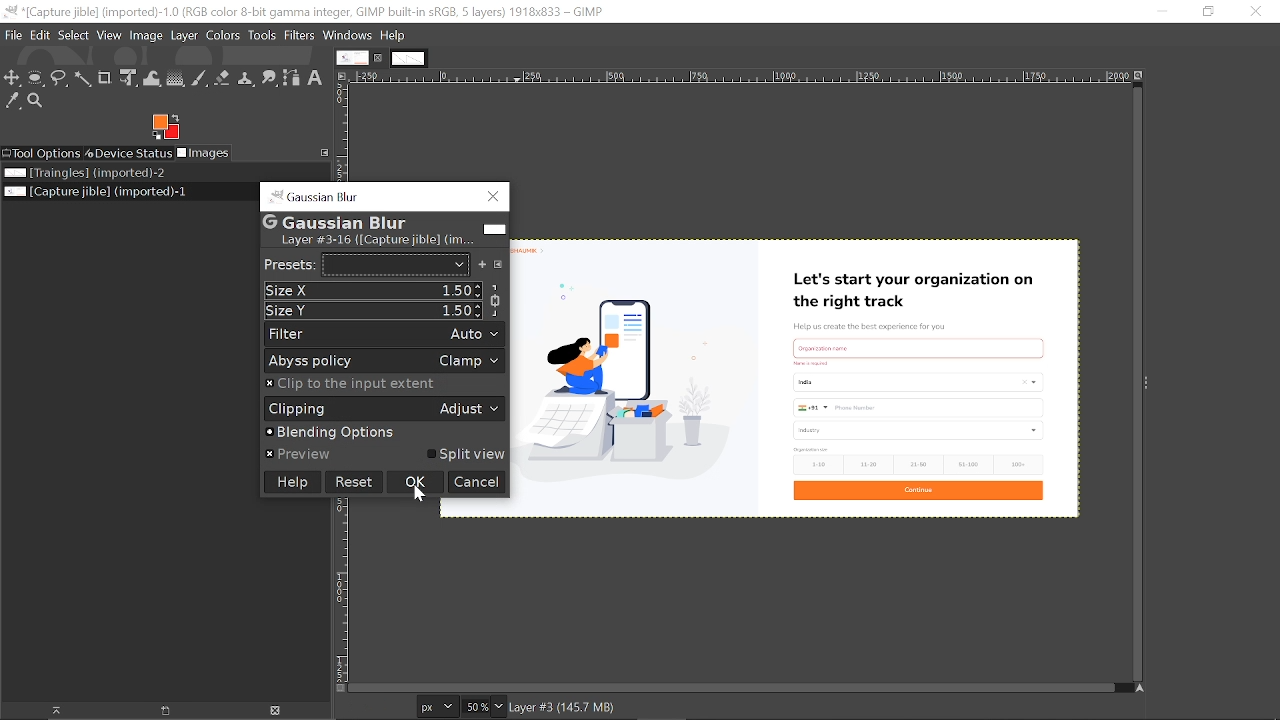 This screenshot has width=1280, height=720. What do you see at coordinates (380, 57) in the screenshot?
I see `Close tab` at bounding box center [380, 57].